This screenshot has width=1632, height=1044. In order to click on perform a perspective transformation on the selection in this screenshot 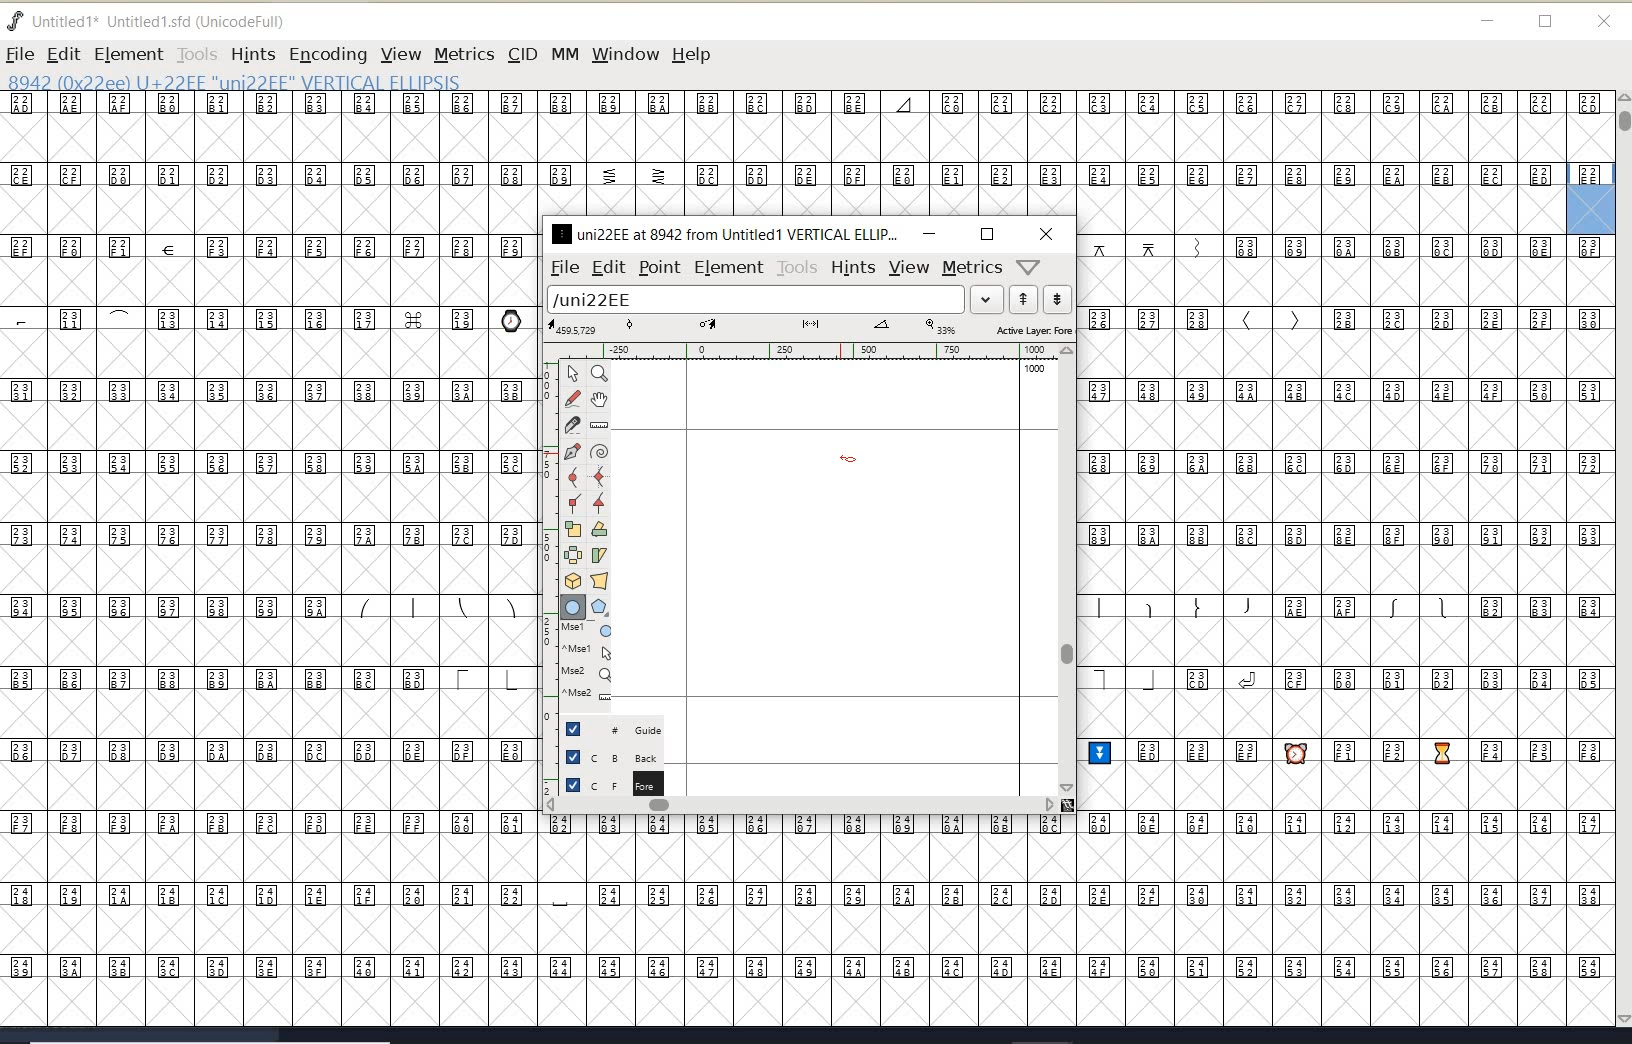, I will do `click(600, 580)`.